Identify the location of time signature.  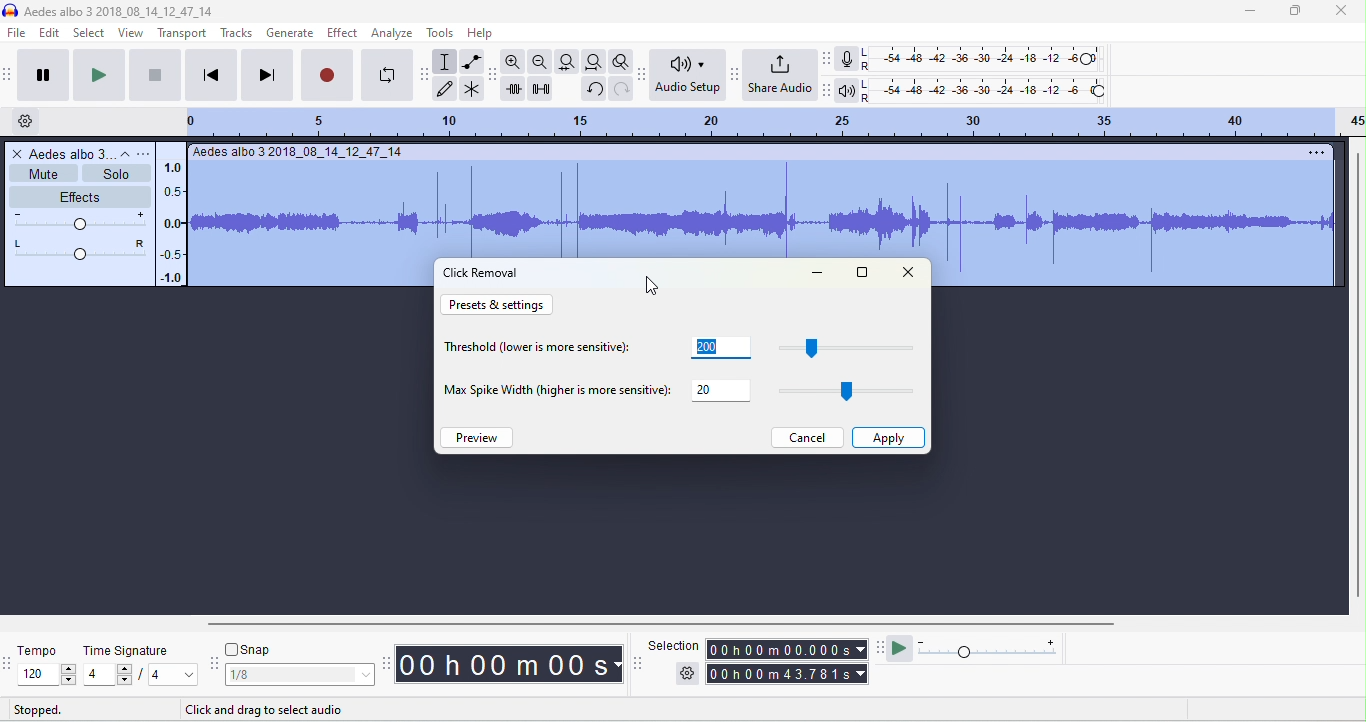
(127, 650).